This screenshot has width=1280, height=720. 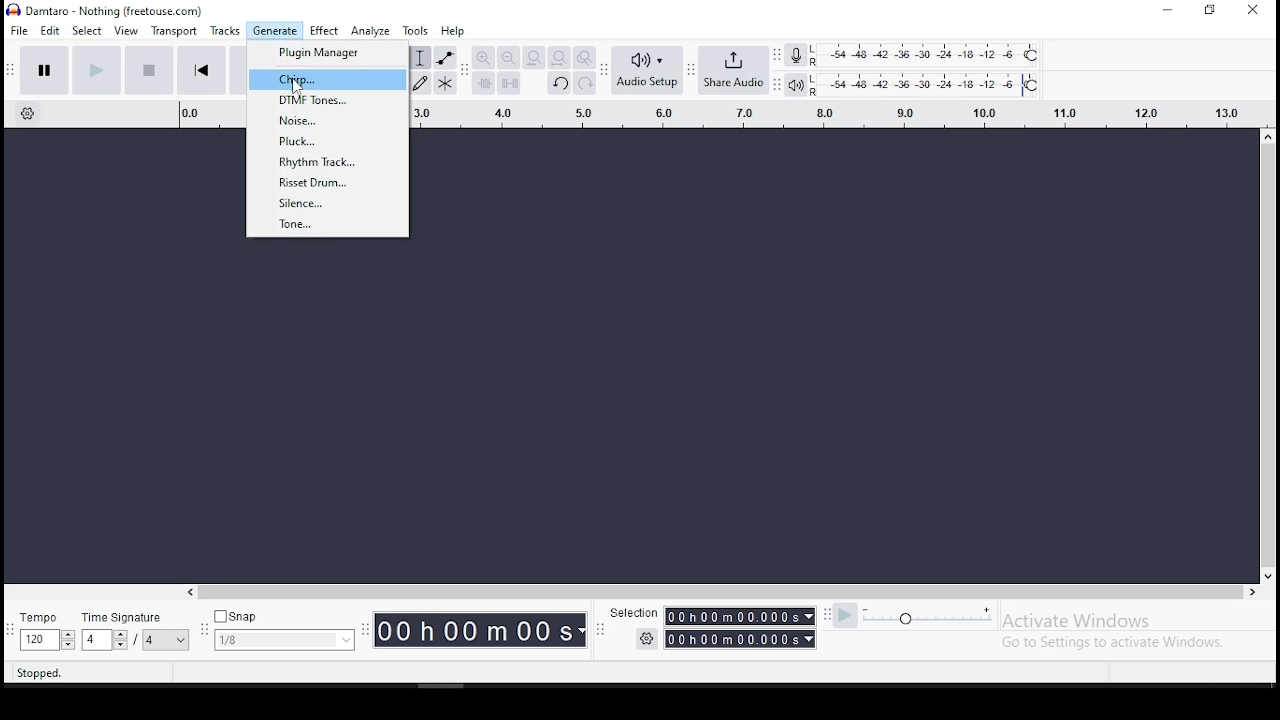 What do you see at coordinates (482, 58) in the screenshot?
I see `zoom in` at bounding box center [482, 58].